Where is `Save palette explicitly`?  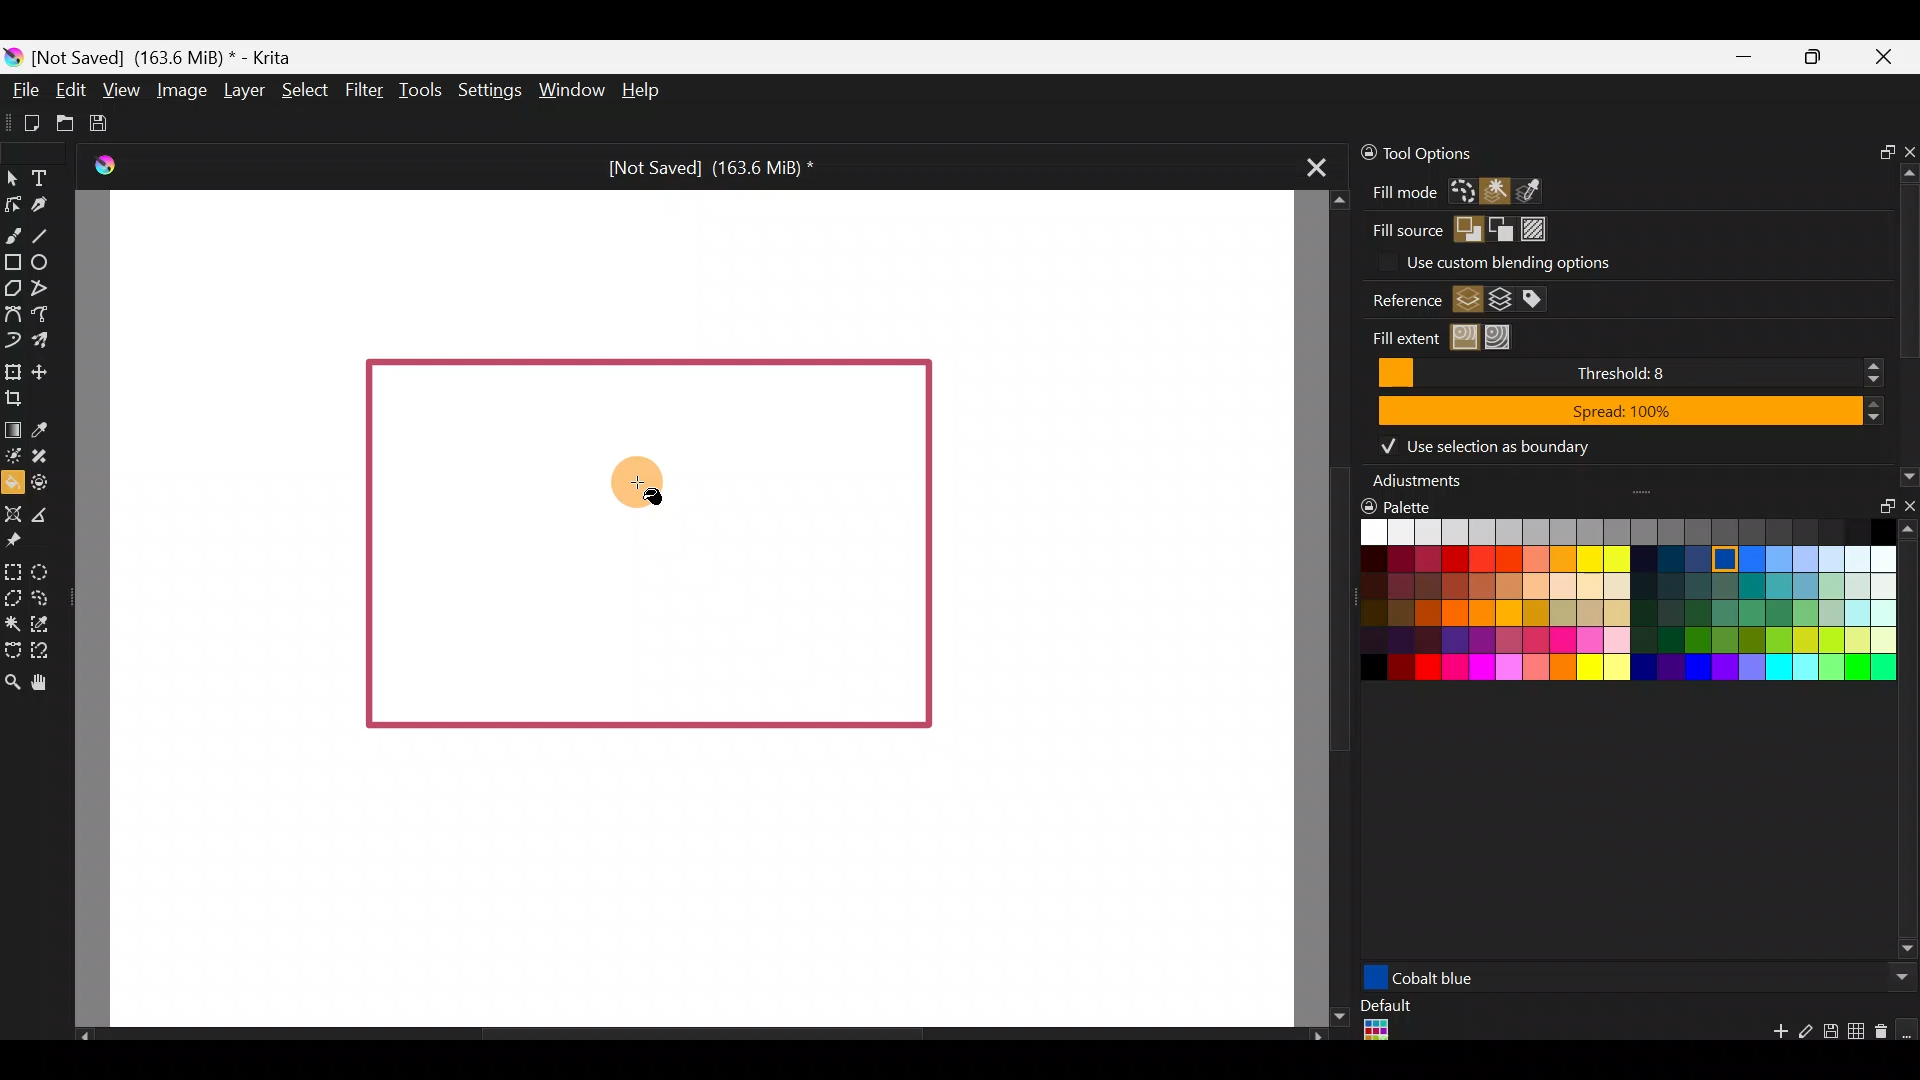 Save palette explicitly is located at coordinates (1829, 1032).